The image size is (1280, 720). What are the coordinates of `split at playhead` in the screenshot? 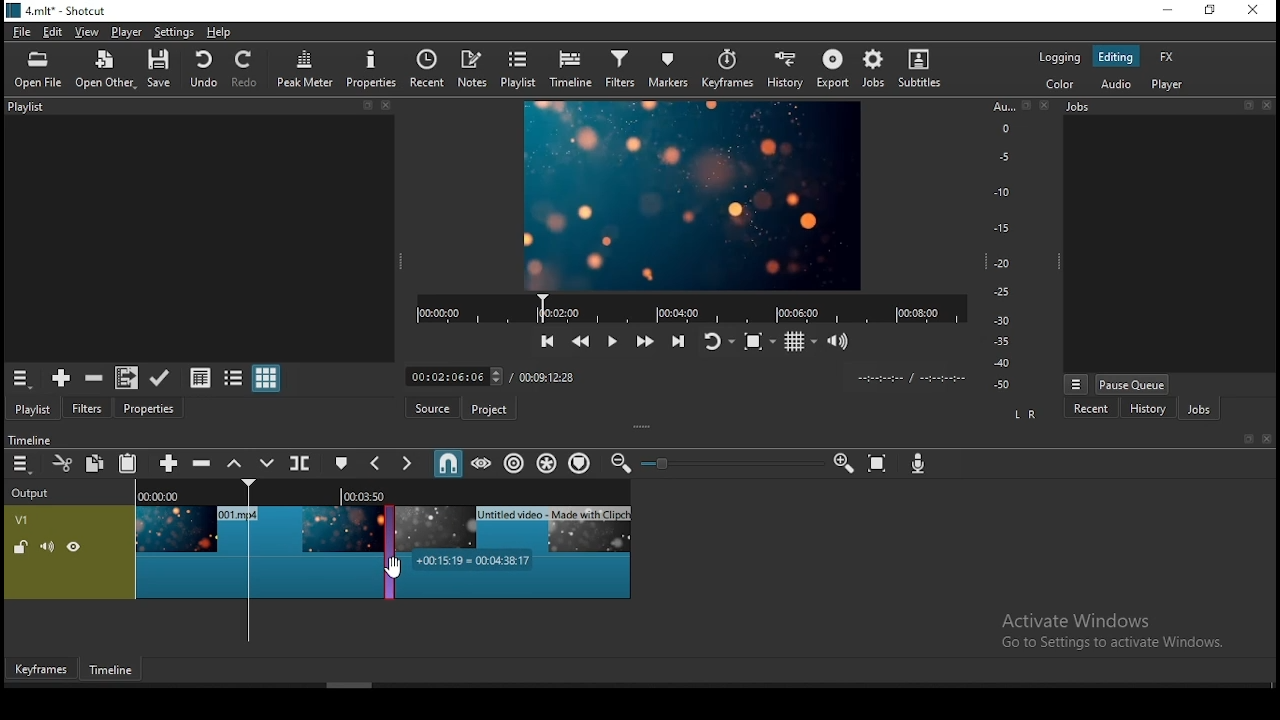 It's located at (302, 462).